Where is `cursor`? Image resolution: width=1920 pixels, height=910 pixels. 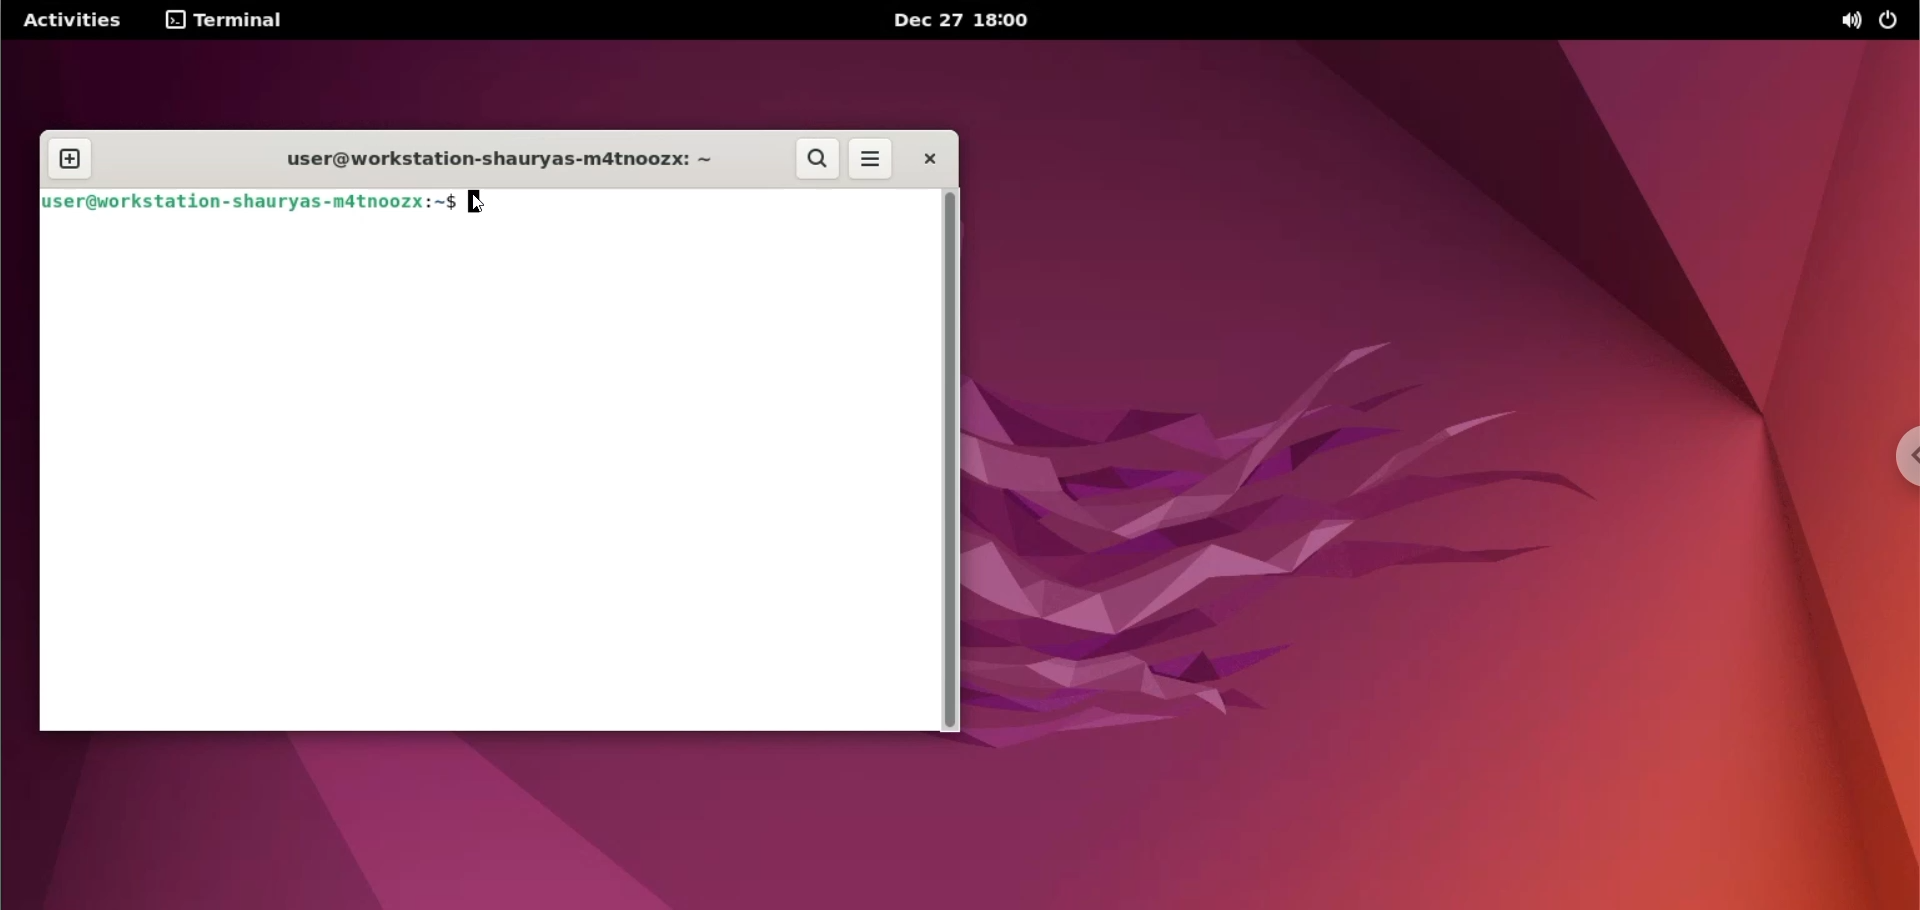 cursor is located at coordinates (482, 203).